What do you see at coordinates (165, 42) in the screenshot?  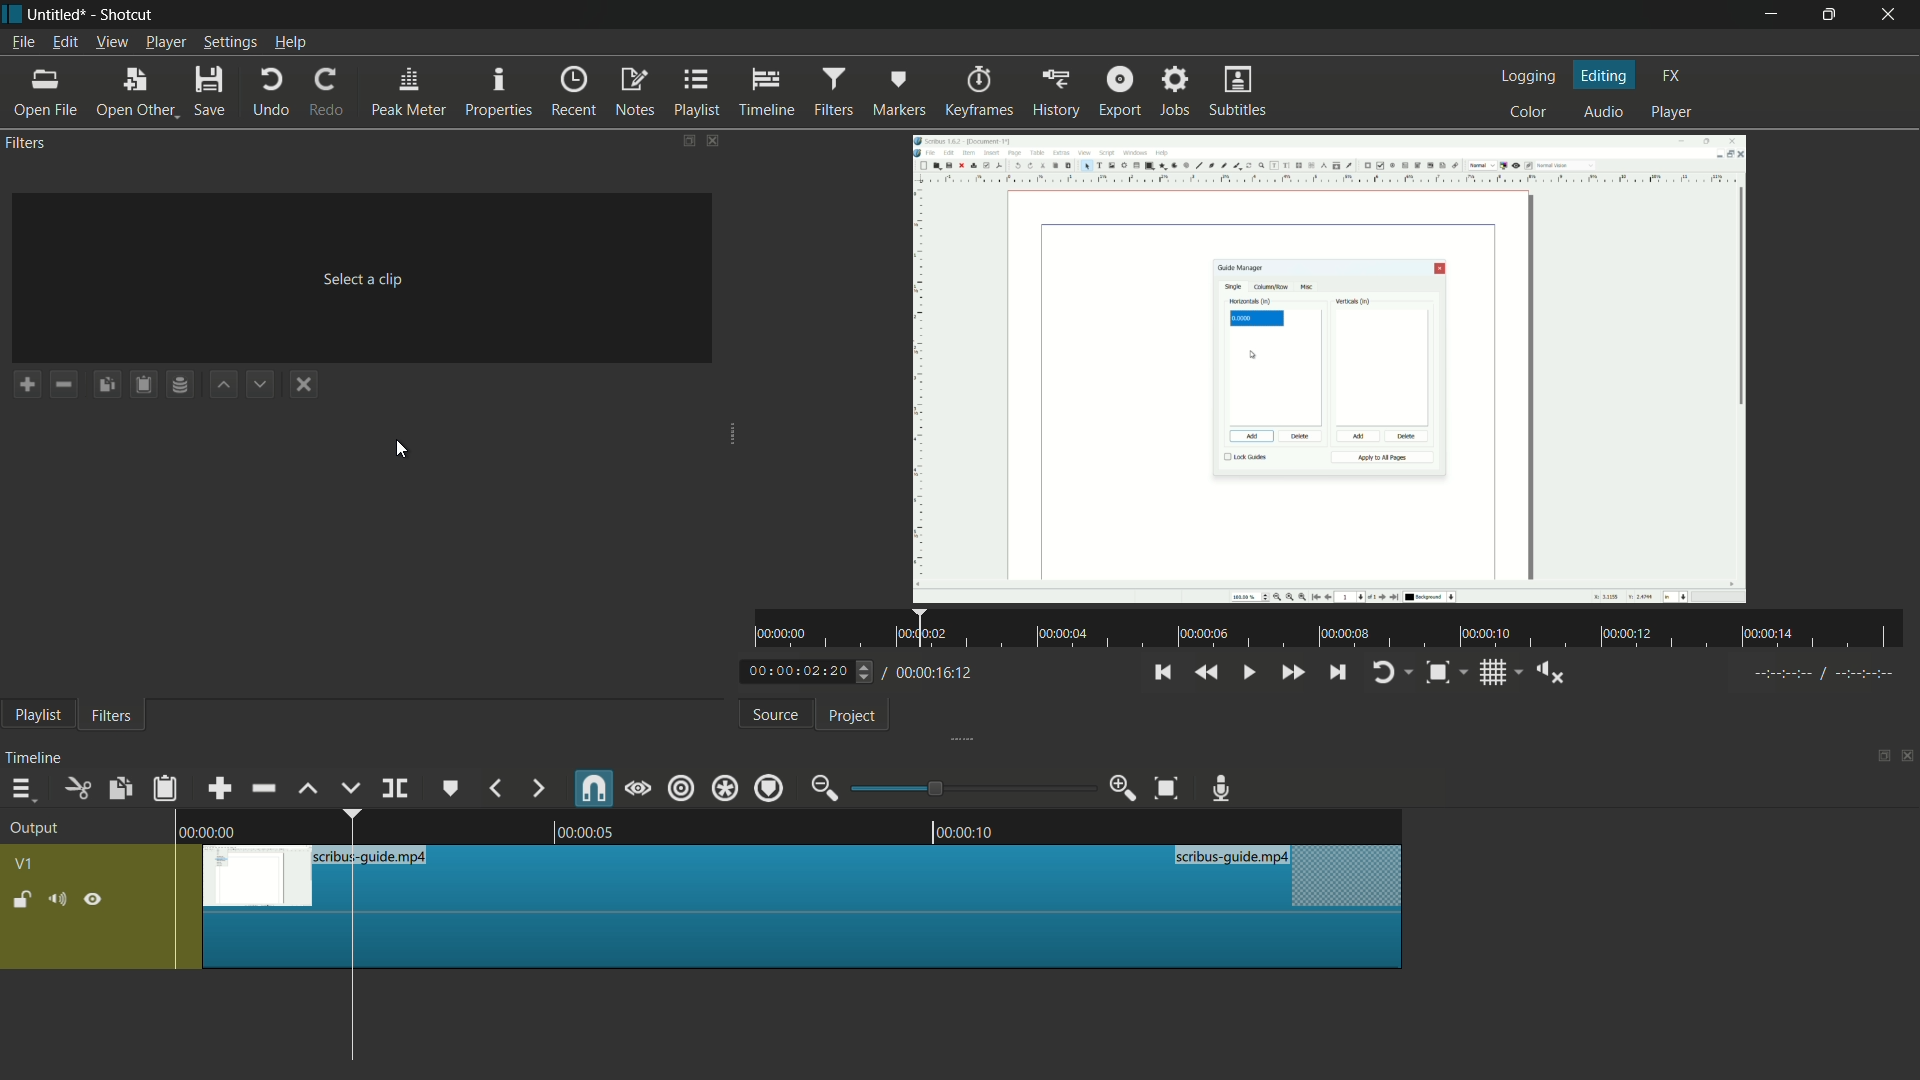 I see `player menu` at bounding box center [165, 42].